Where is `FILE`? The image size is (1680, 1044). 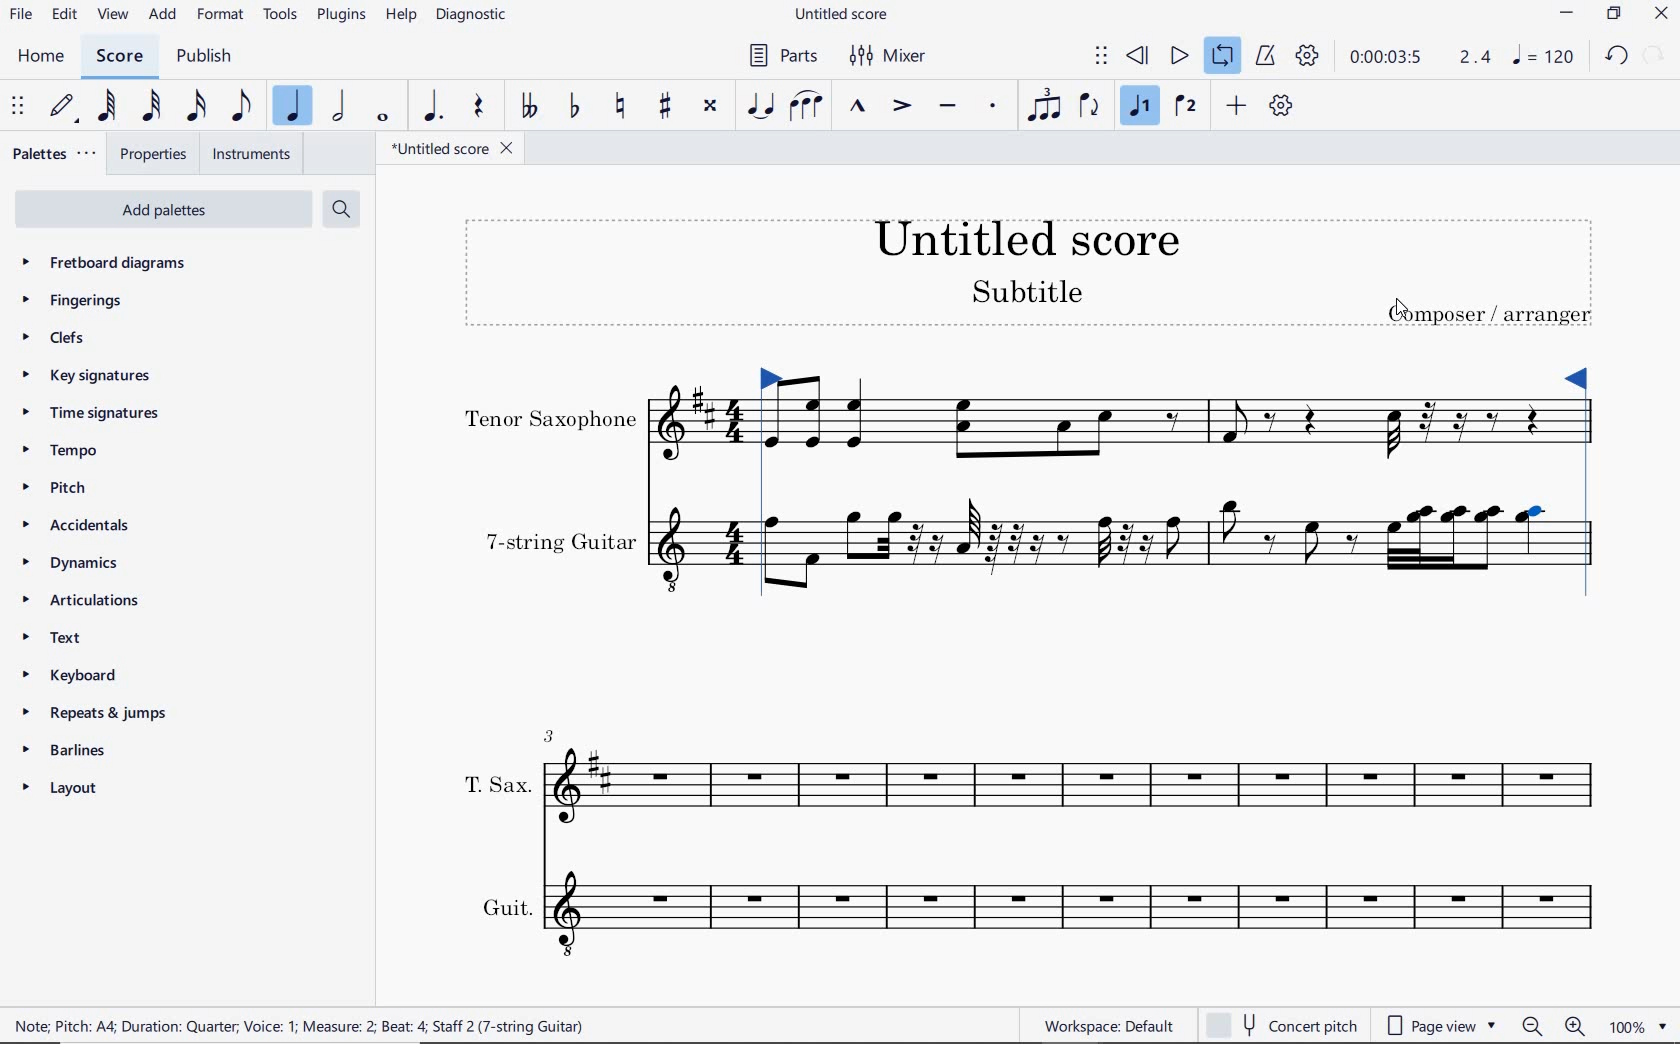
FILE is located at coordinates (22, 17).